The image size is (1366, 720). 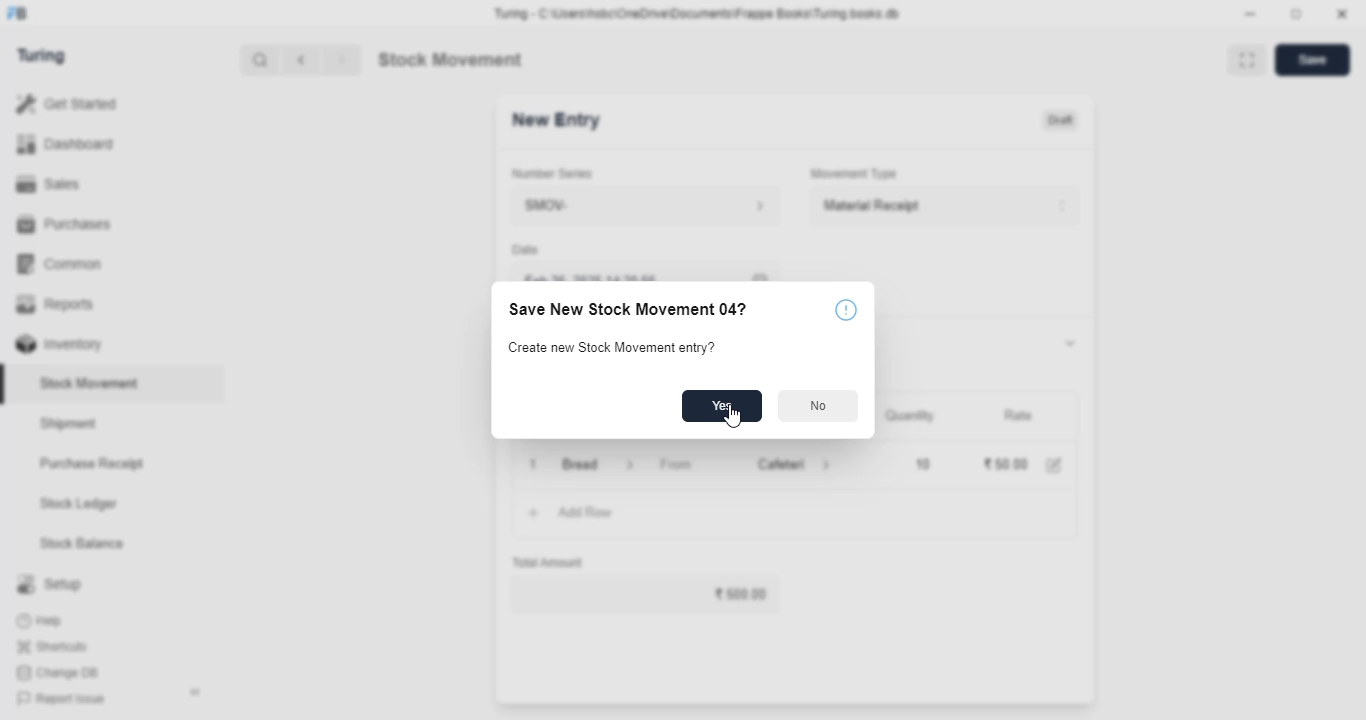 What do you see at coordinates (533, 466) in the screenshot?
I see `remove` at bounding box center [533, 466].